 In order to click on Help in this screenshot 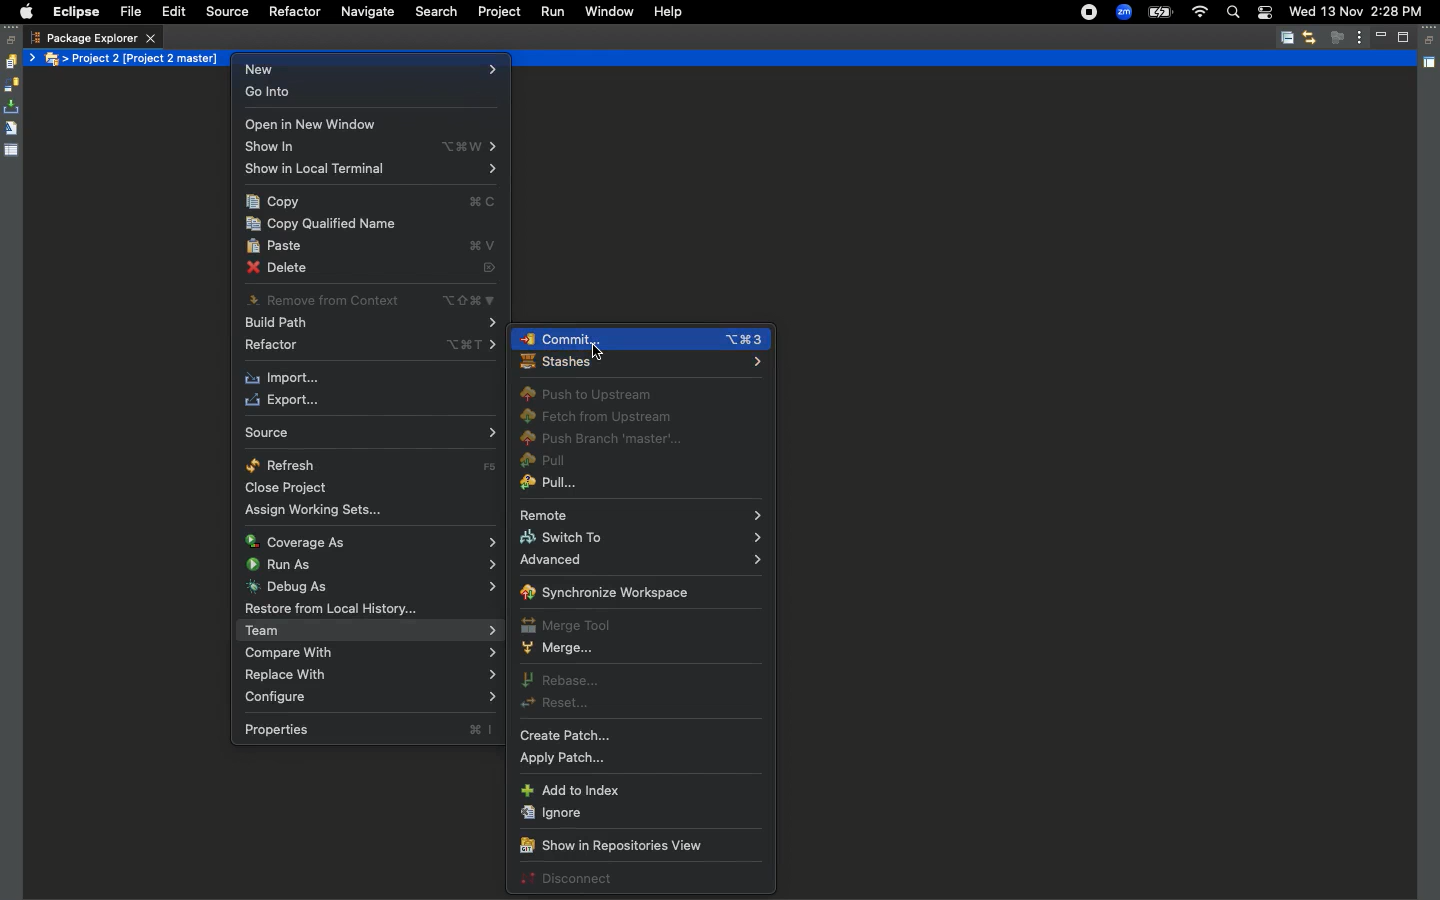, I will do `click(668, 11)`.